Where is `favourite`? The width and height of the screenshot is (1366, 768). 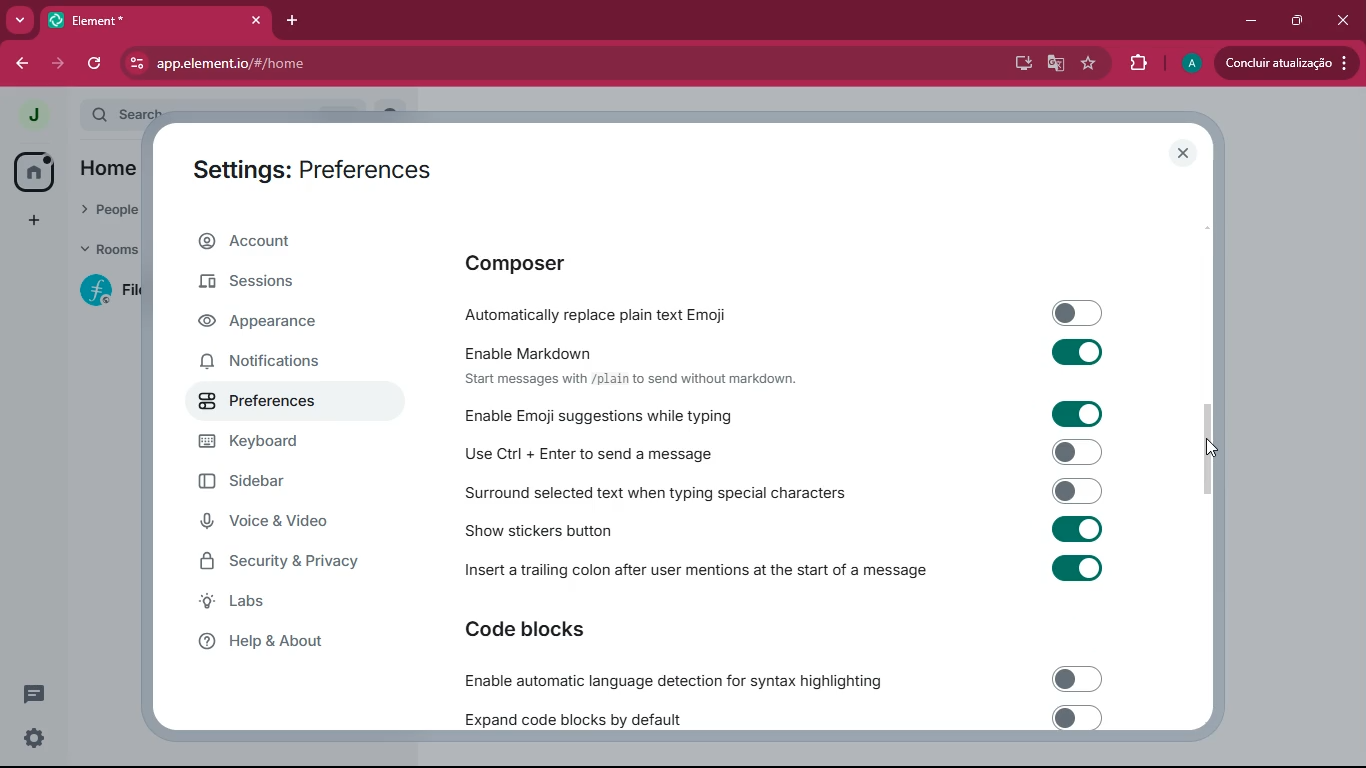 favourite is located at coordinates (1093, 66).